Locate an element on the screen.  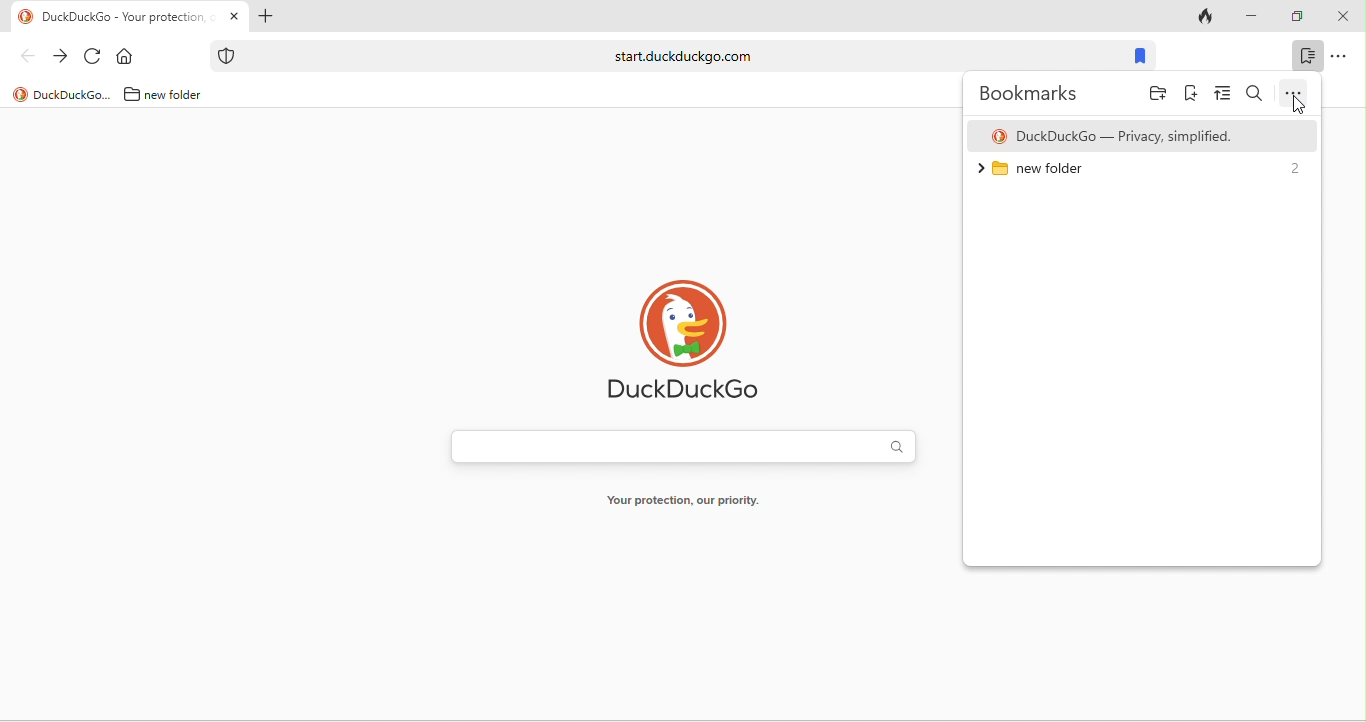
Your protection, our priority. is located at coordinates (682, 504).